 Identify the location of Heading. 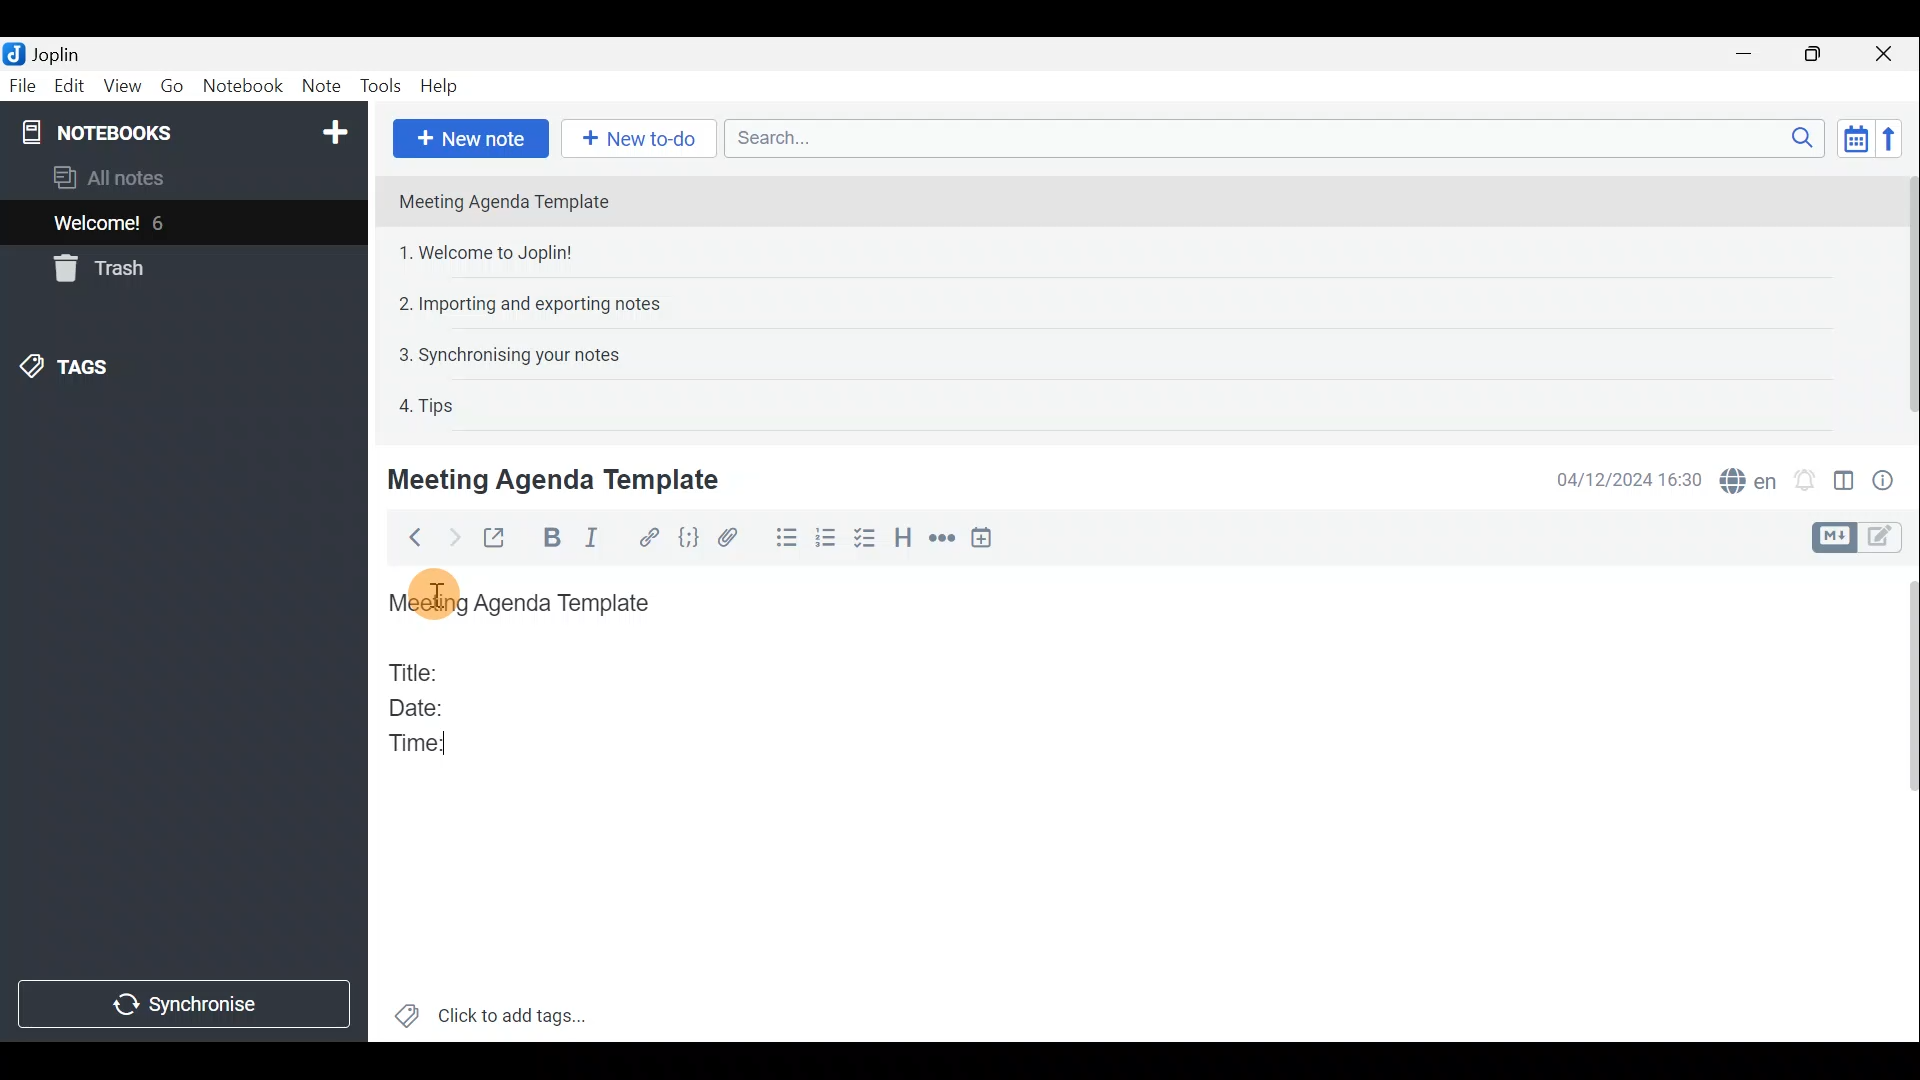
(903, 542).